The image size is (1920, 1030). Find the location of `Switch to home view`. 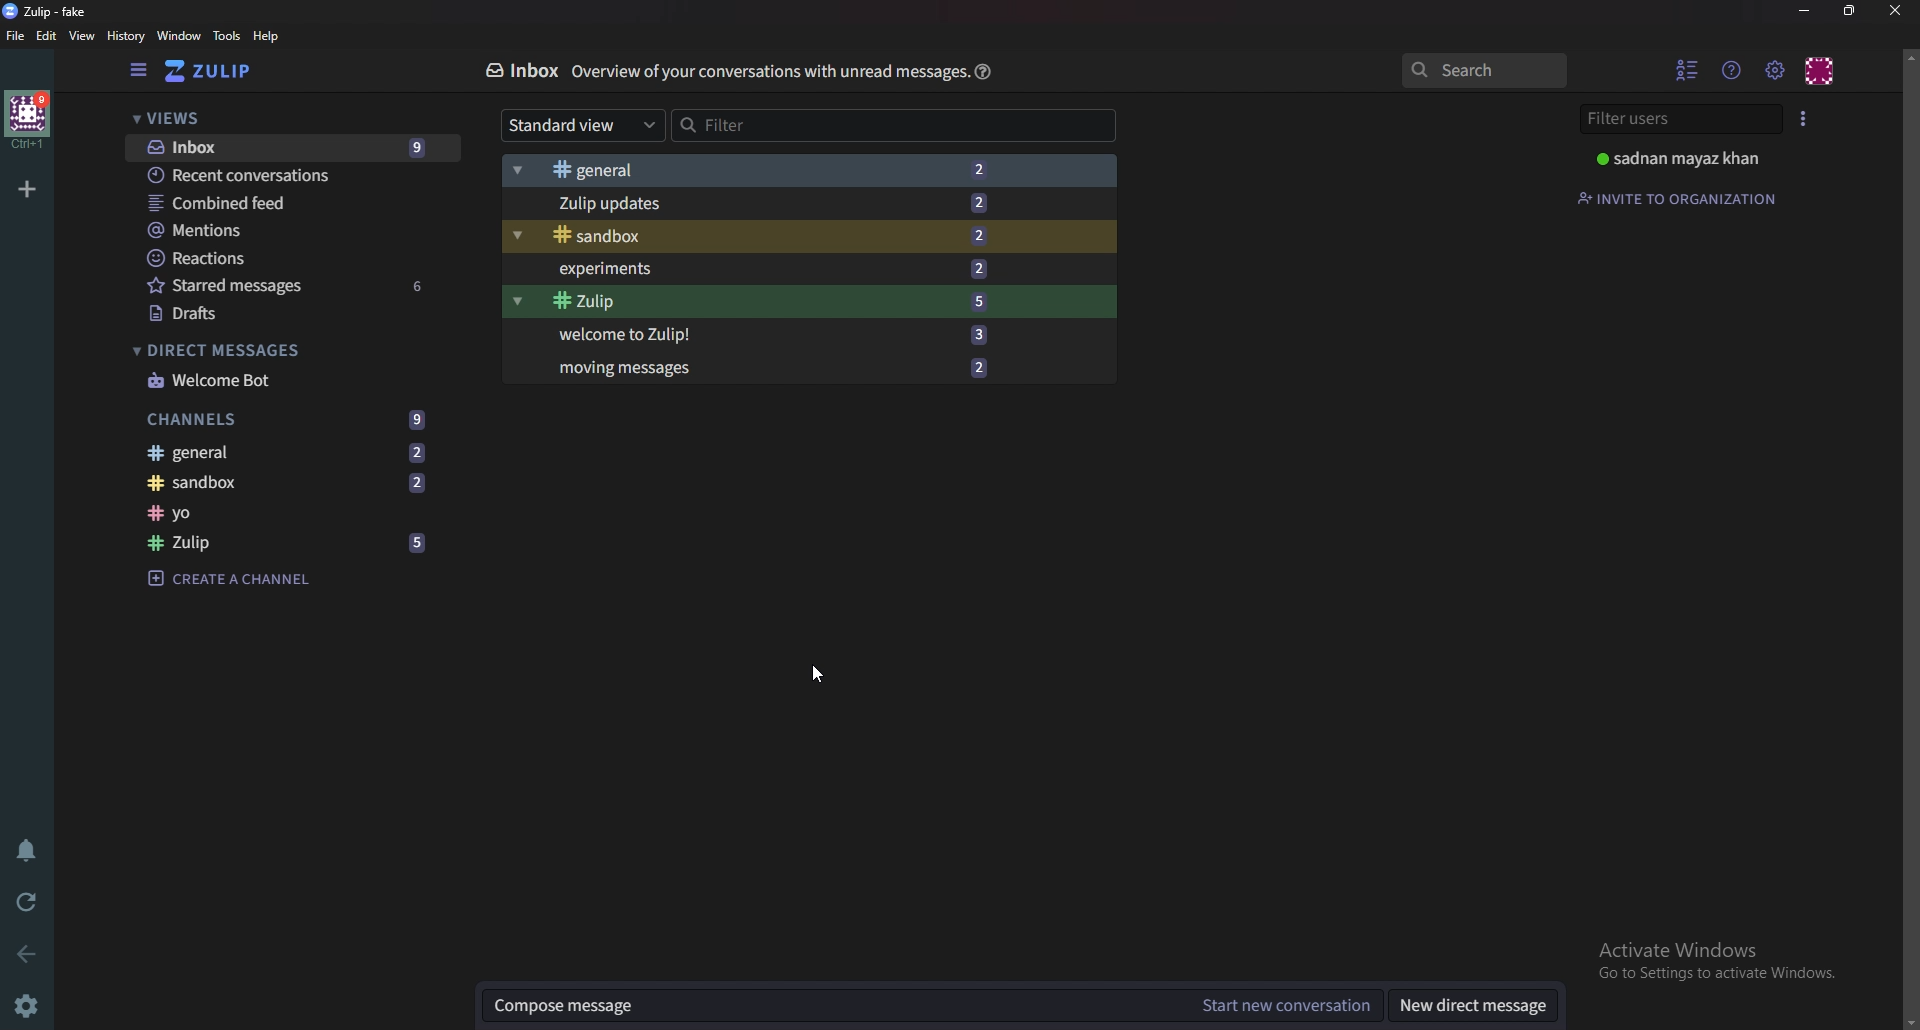

Switch to home view is located at coordinates (210, 70).